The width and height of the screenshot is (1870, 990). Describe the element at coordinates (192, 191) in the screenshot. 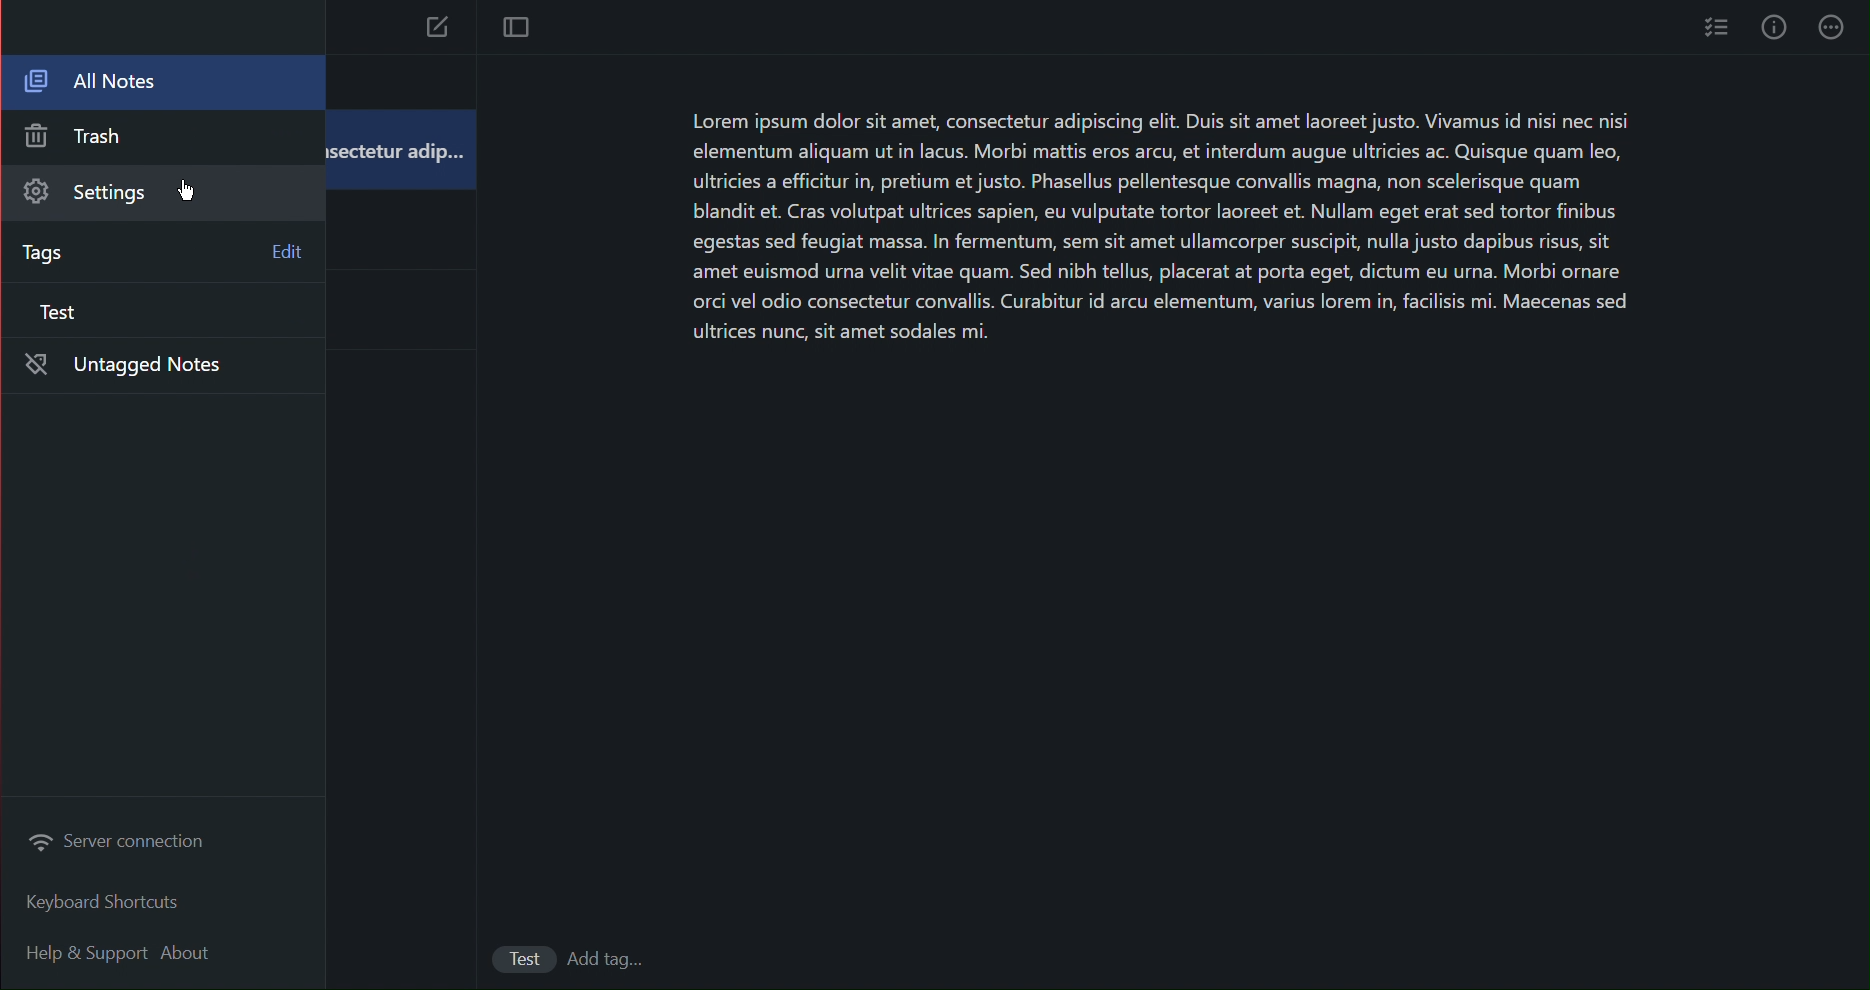

I see `cursor` at that location.